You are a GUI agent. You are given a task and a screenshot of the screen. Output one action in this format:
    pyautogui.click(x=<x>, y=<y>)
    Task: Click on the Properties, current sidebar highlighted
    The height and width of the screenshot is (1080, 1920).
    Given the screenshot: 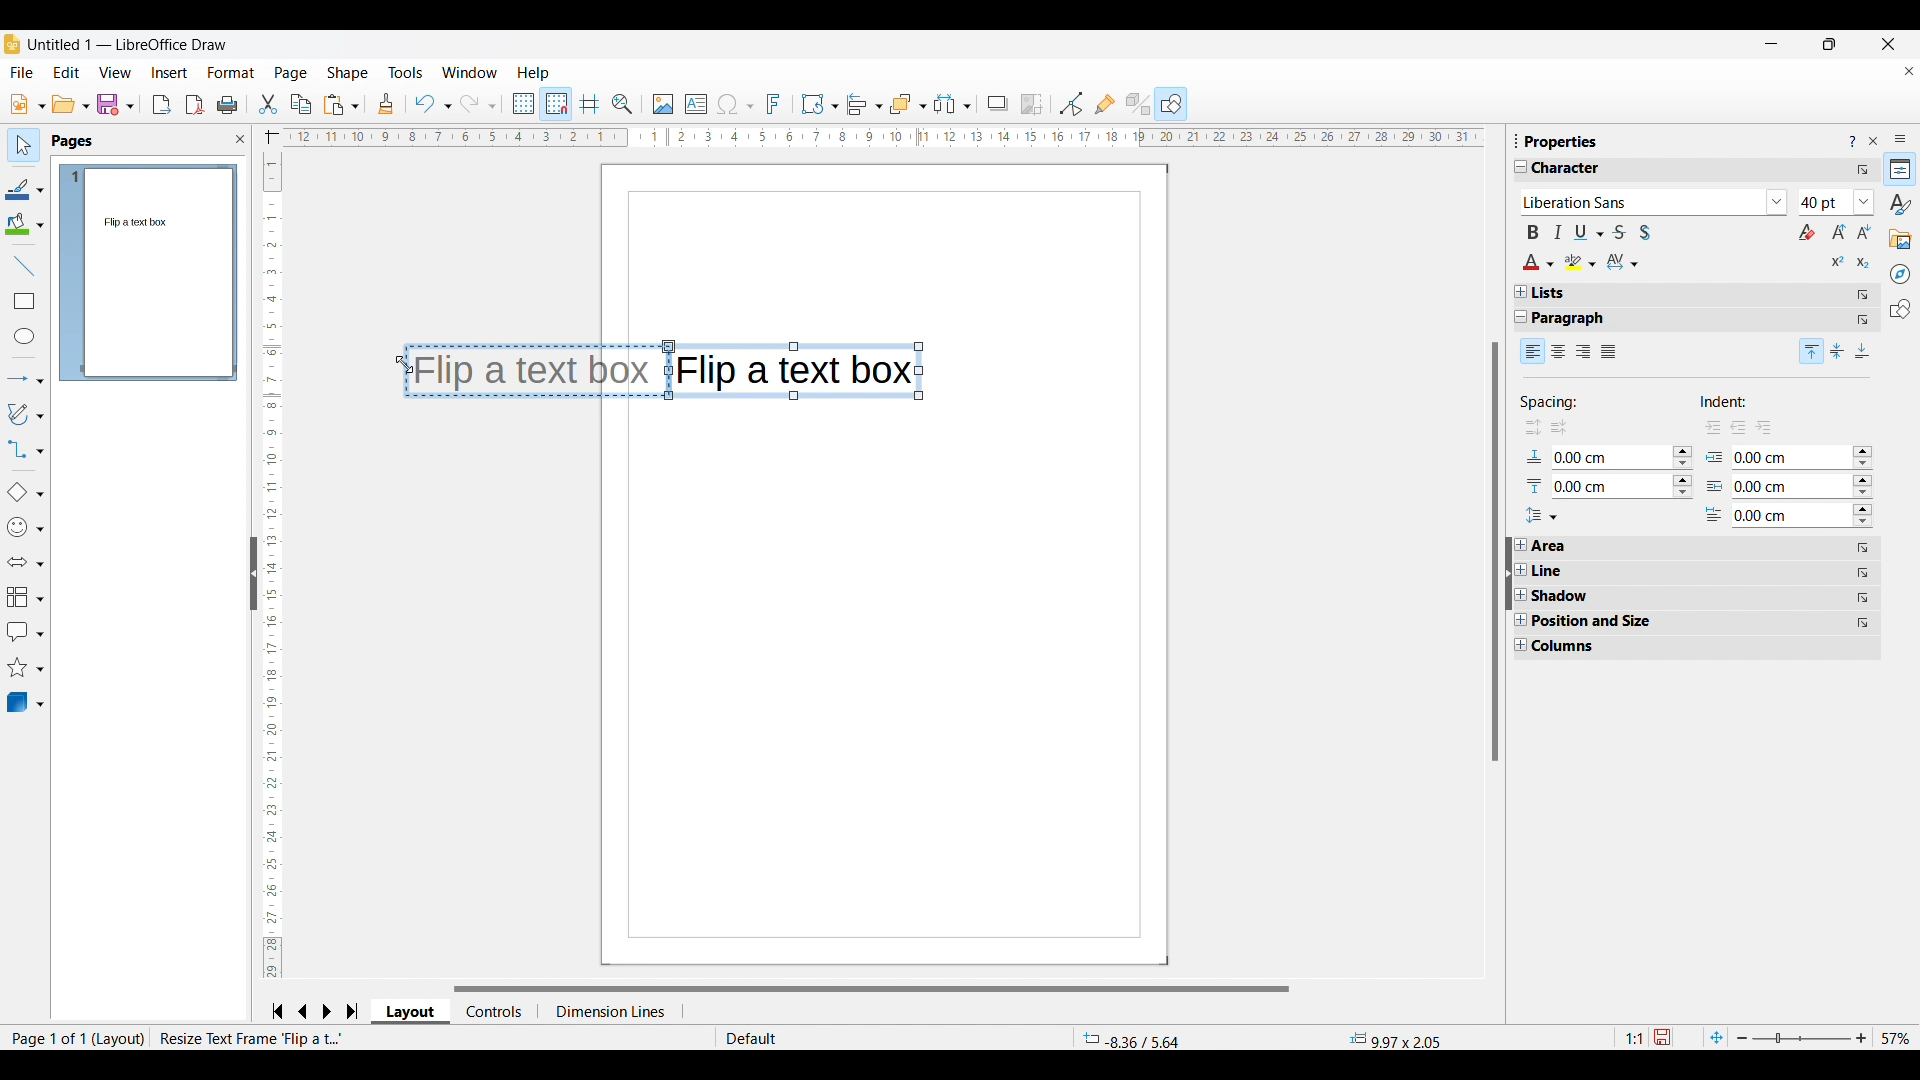 What is the action you would take?
    pyautogui.click(x=1899, y=169)
    